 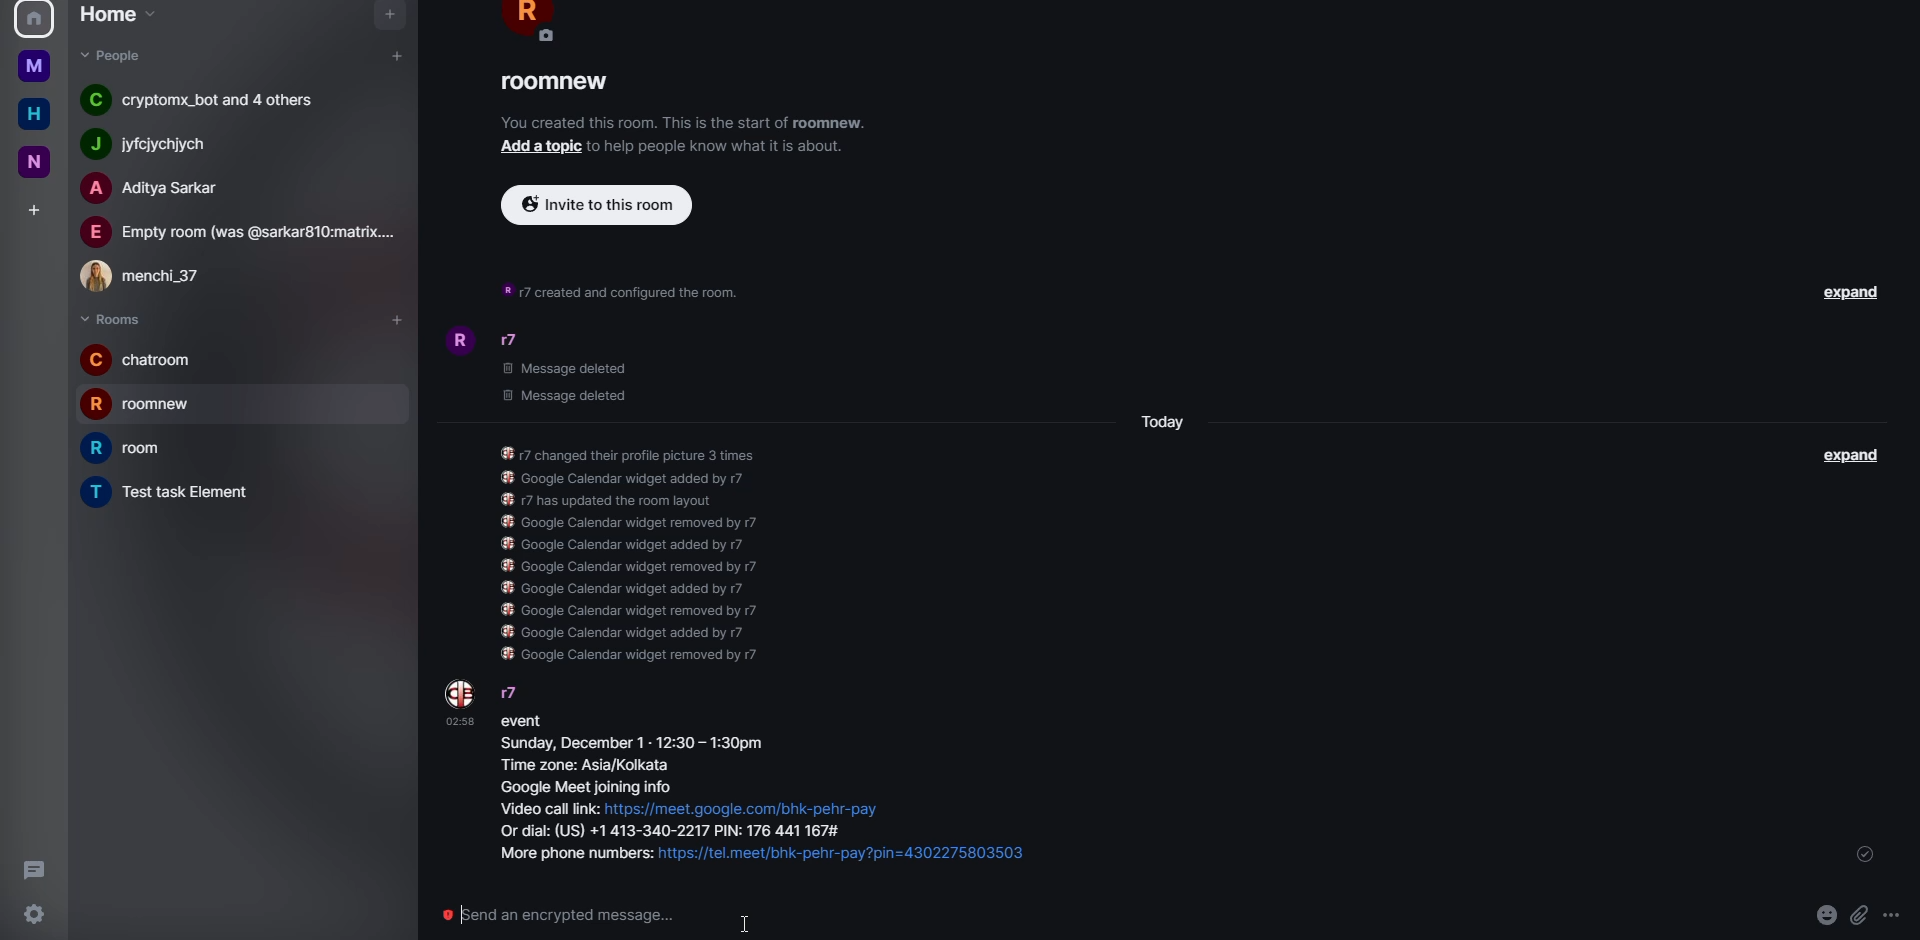 What do you see at coordinates (680, 123) in the screenshot?
I see `info` at bounding box center [680, 123].